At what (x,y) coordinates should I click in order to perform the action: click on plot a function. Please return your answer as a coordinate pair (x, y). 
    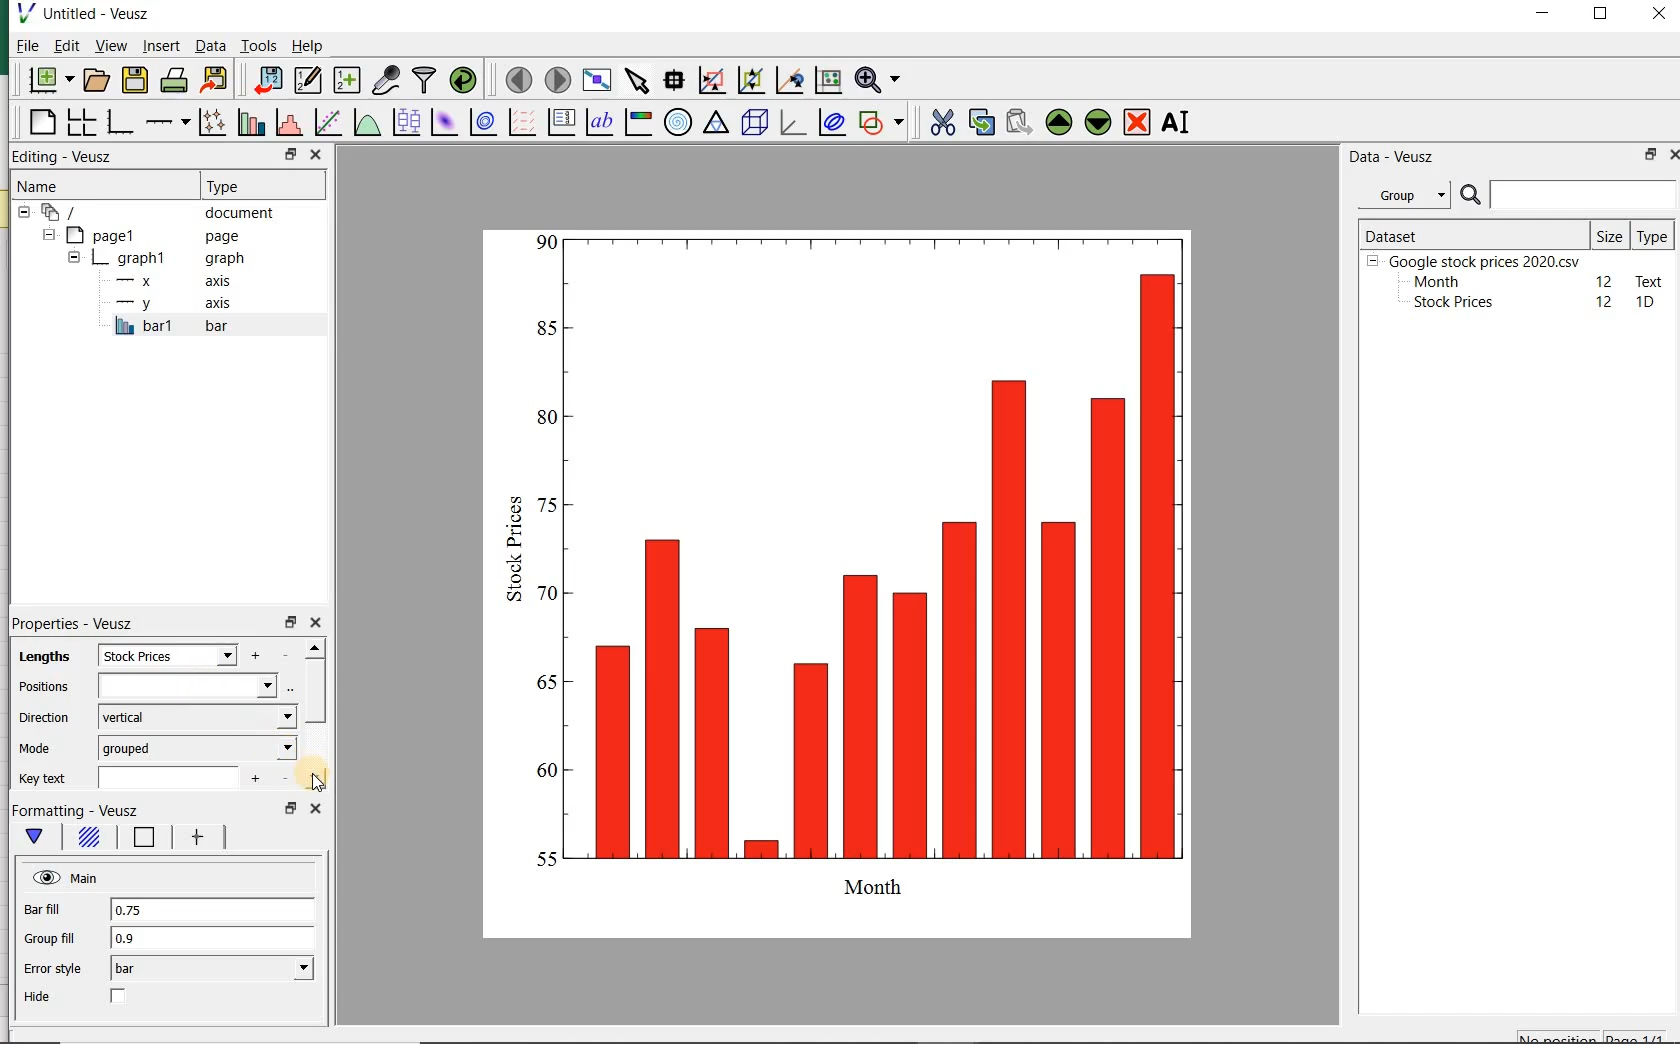
    Looking at the image, I should click on (365, 124).